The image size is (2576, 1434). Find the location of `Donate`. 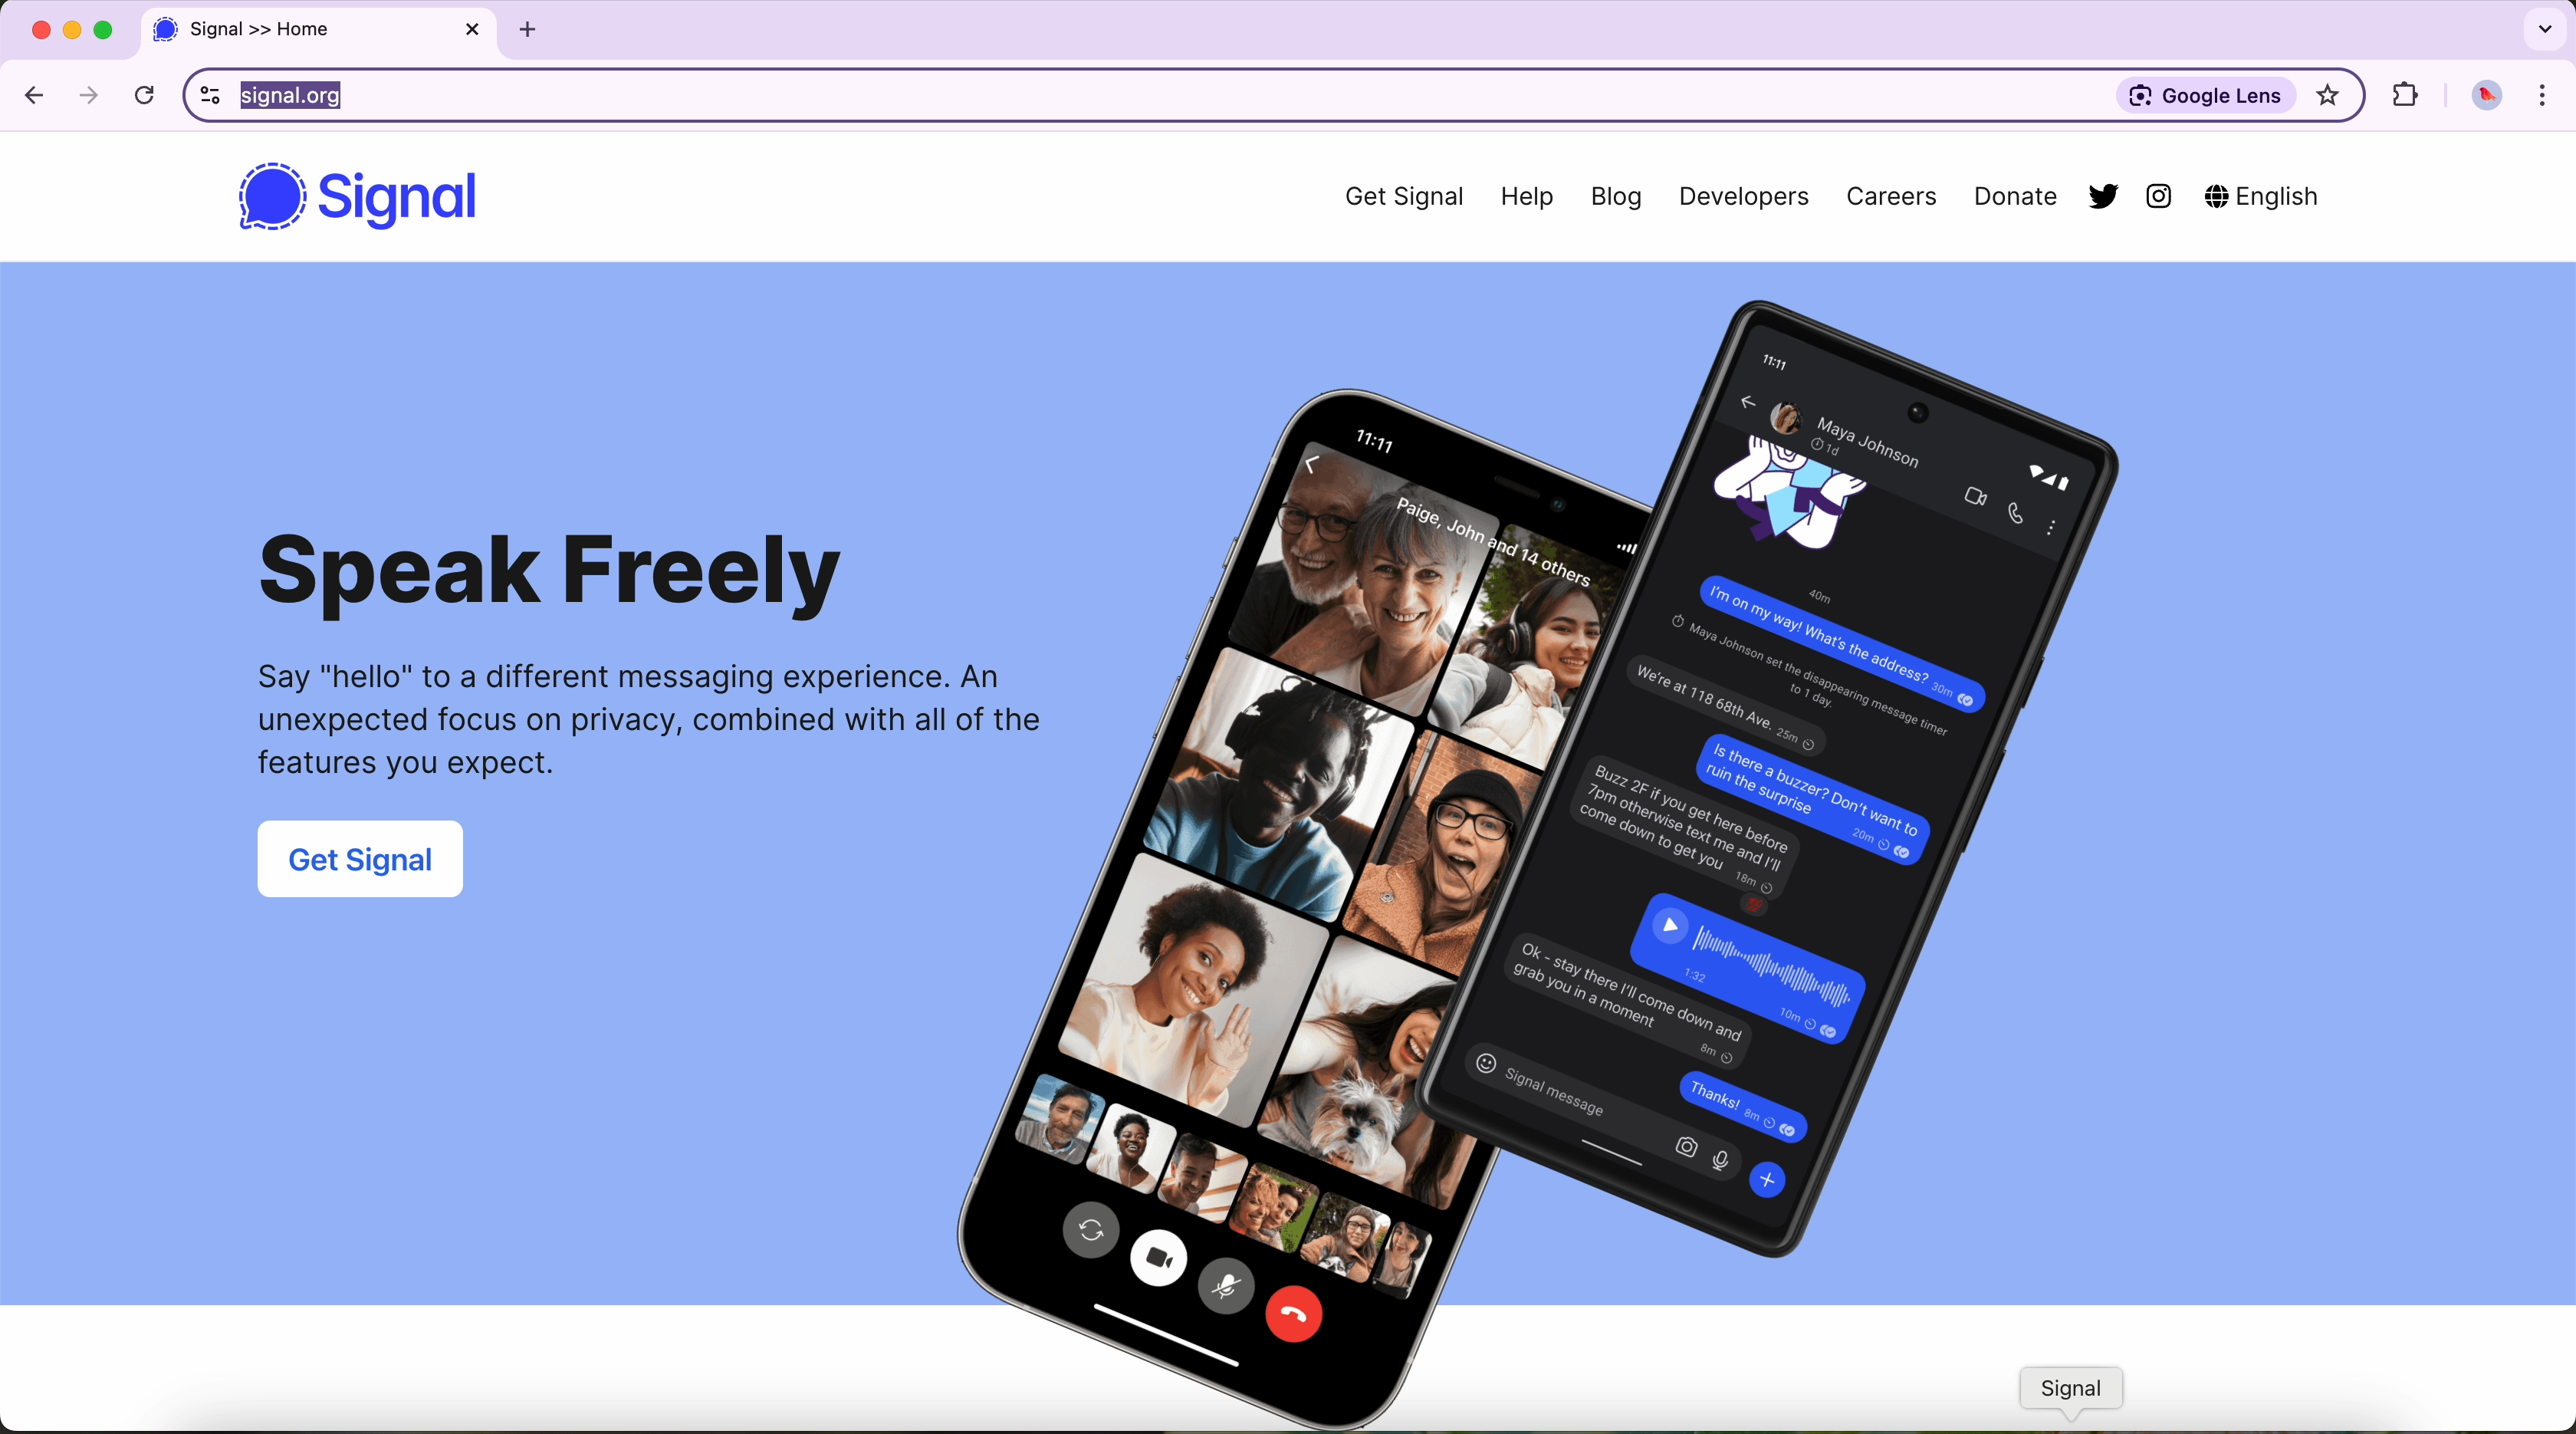

Donate is located at coordinates (2003, 200).